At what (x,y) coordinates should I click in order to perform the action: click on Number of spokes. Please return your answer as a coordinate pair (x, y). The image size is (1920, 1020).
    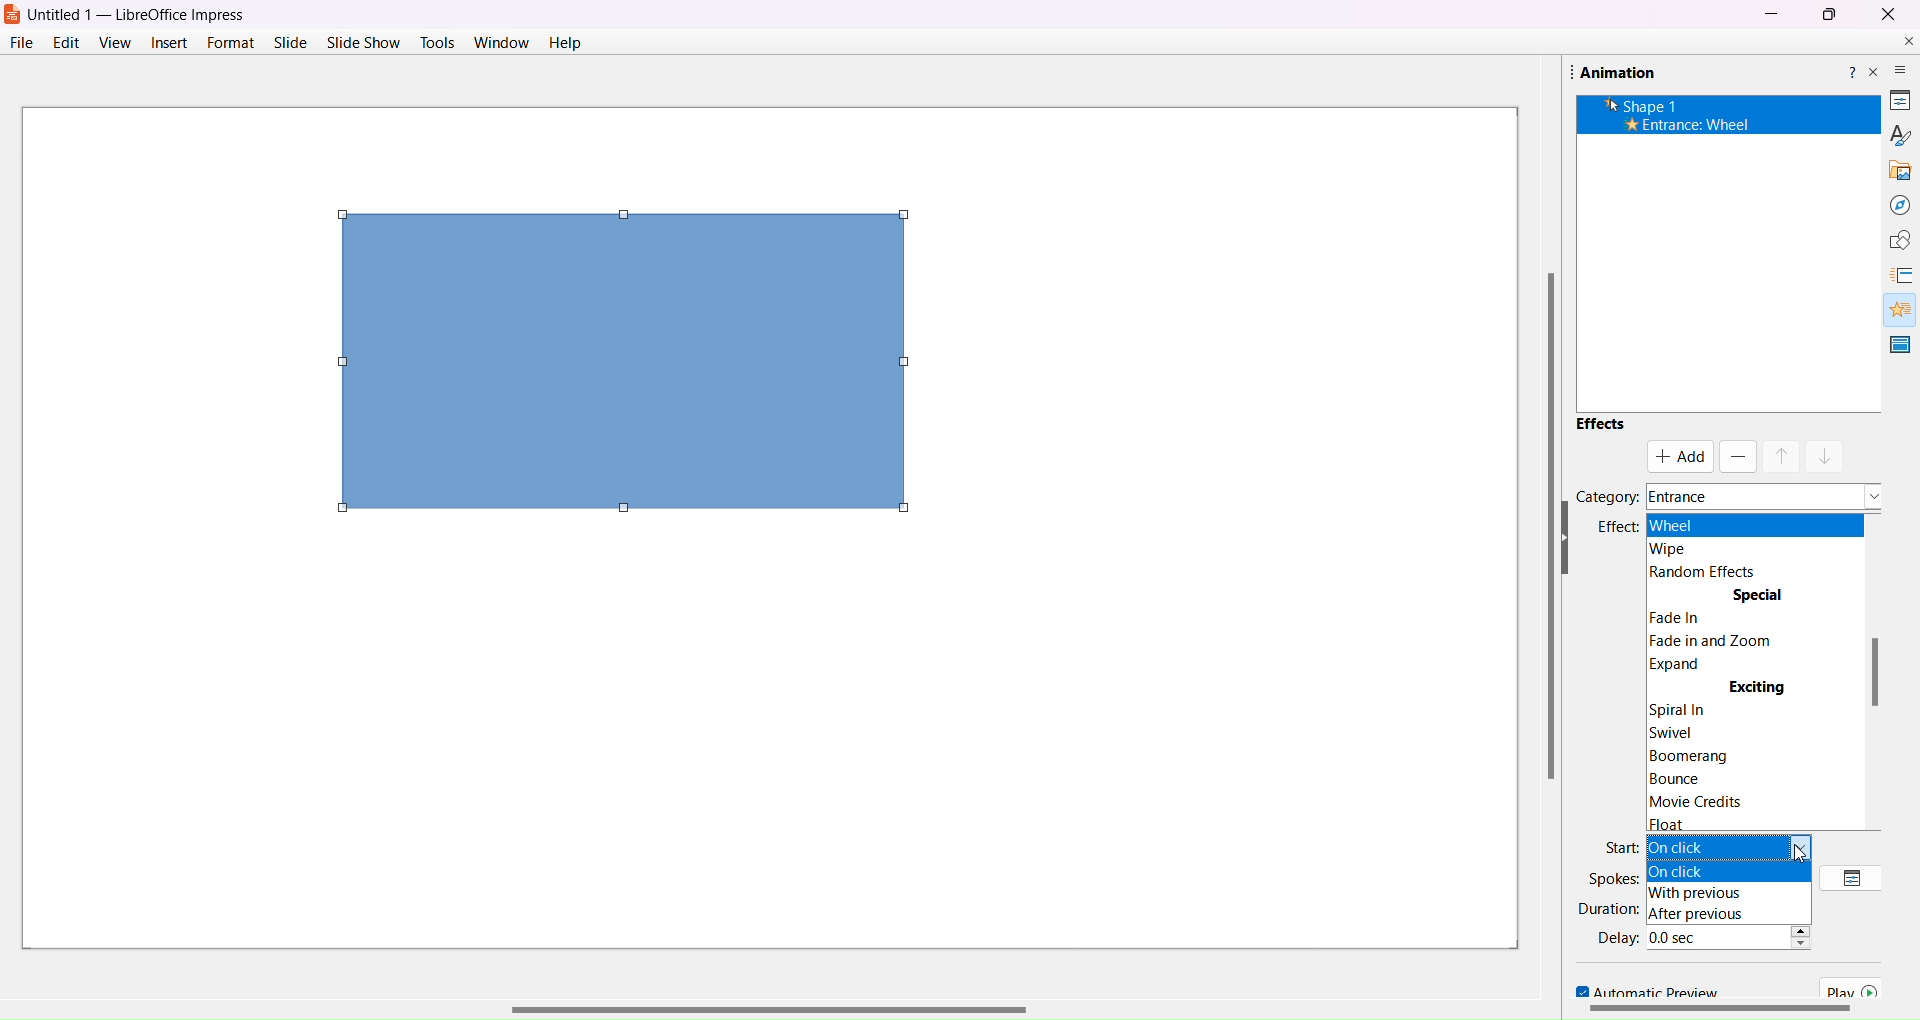
    Looking at the image, I should click on (1729, 879).